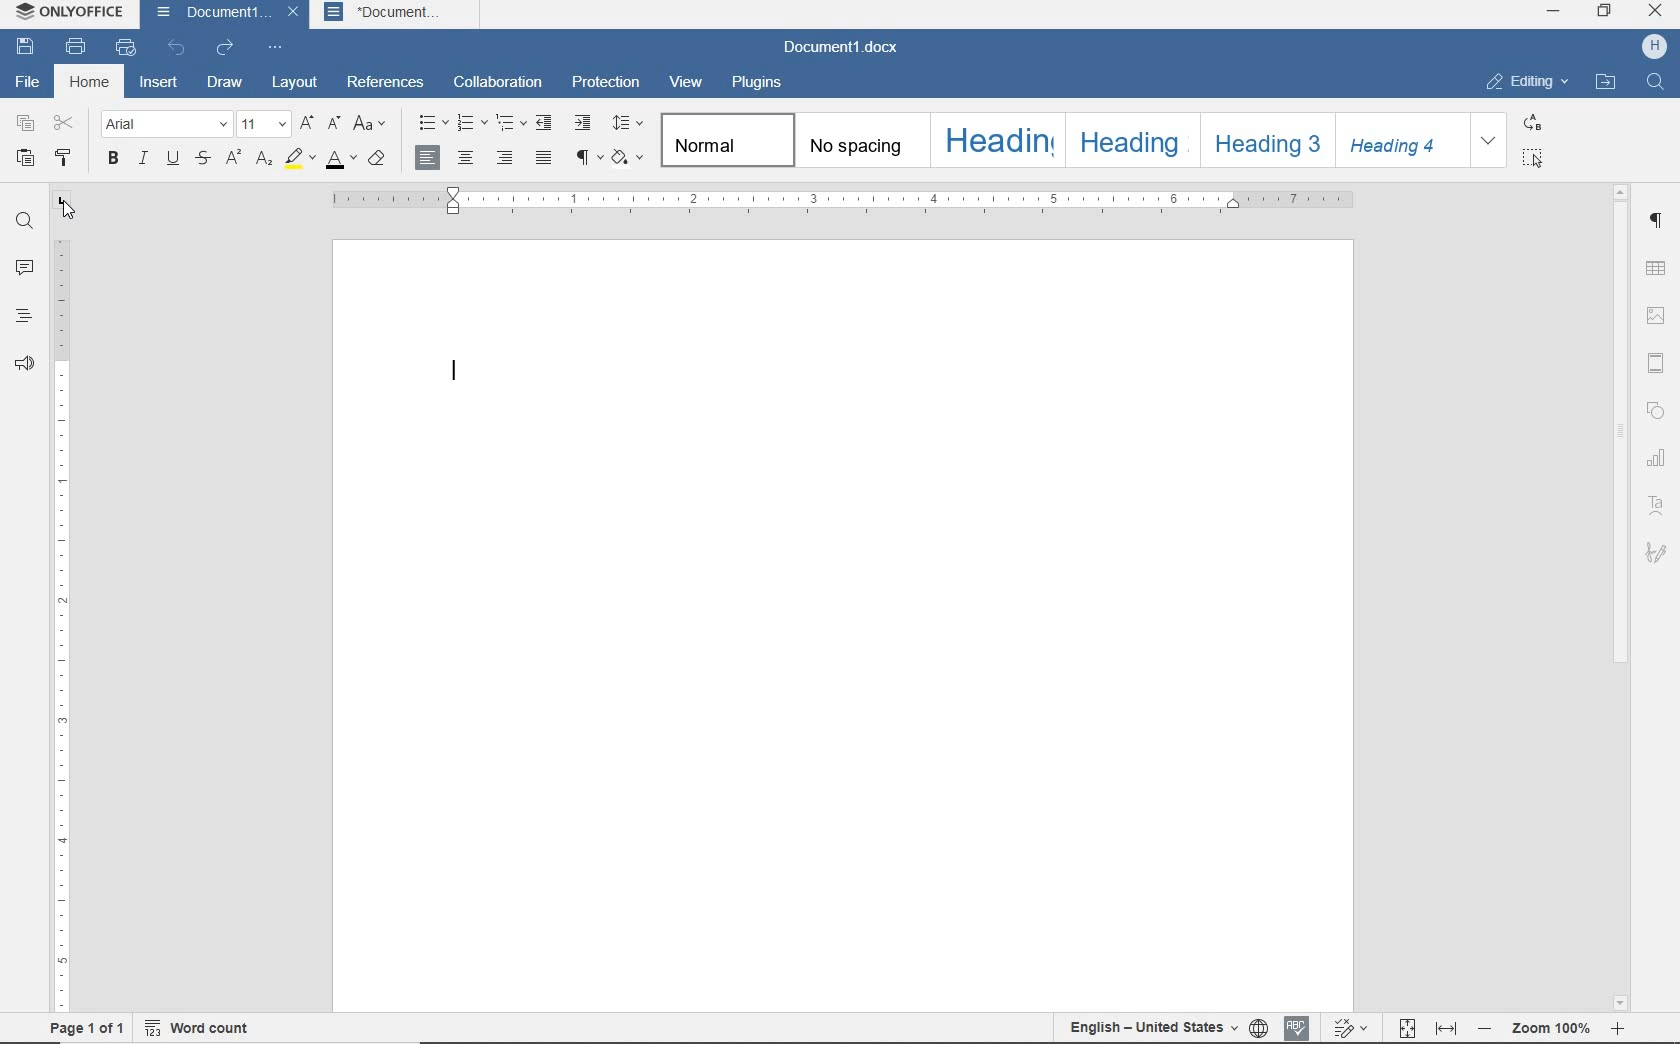 This screenshot has width=1680, height=1044. Describe the element at coordinates (299, 159) in the screenshot. I see `HIGHLIGHT COLOR` at that location.